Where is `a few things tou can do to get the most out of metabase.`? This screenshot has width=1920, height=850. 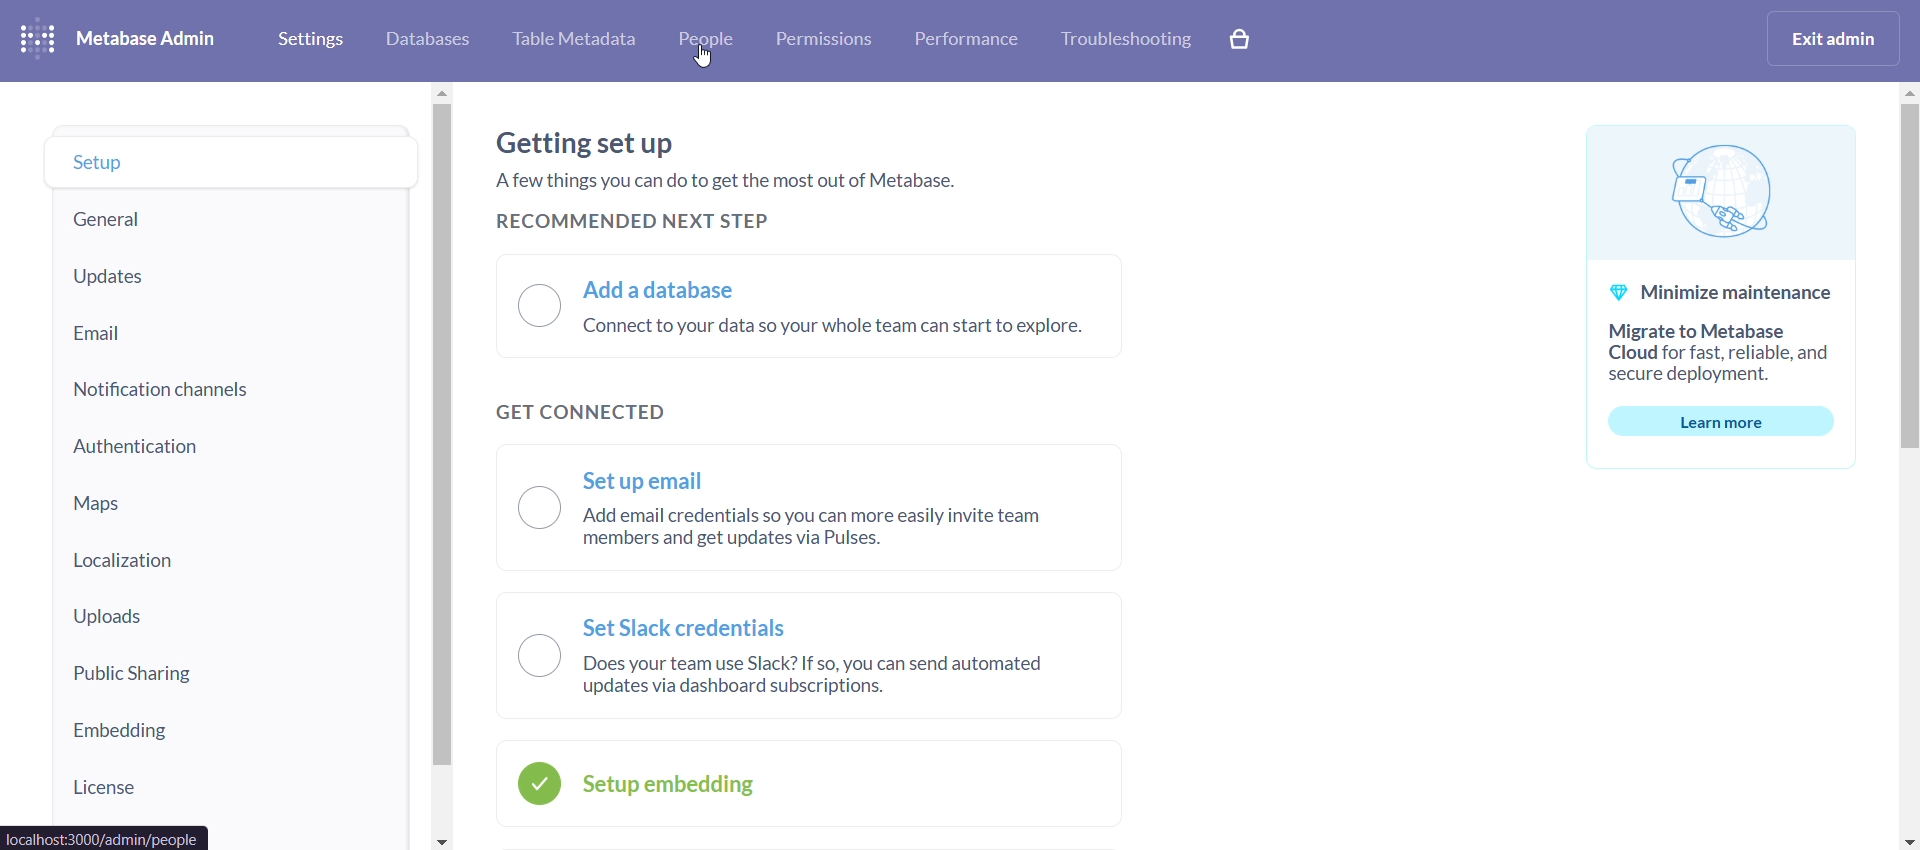 a few things tou can do to get the most out of metabase. is located at coordinates (734, 177).